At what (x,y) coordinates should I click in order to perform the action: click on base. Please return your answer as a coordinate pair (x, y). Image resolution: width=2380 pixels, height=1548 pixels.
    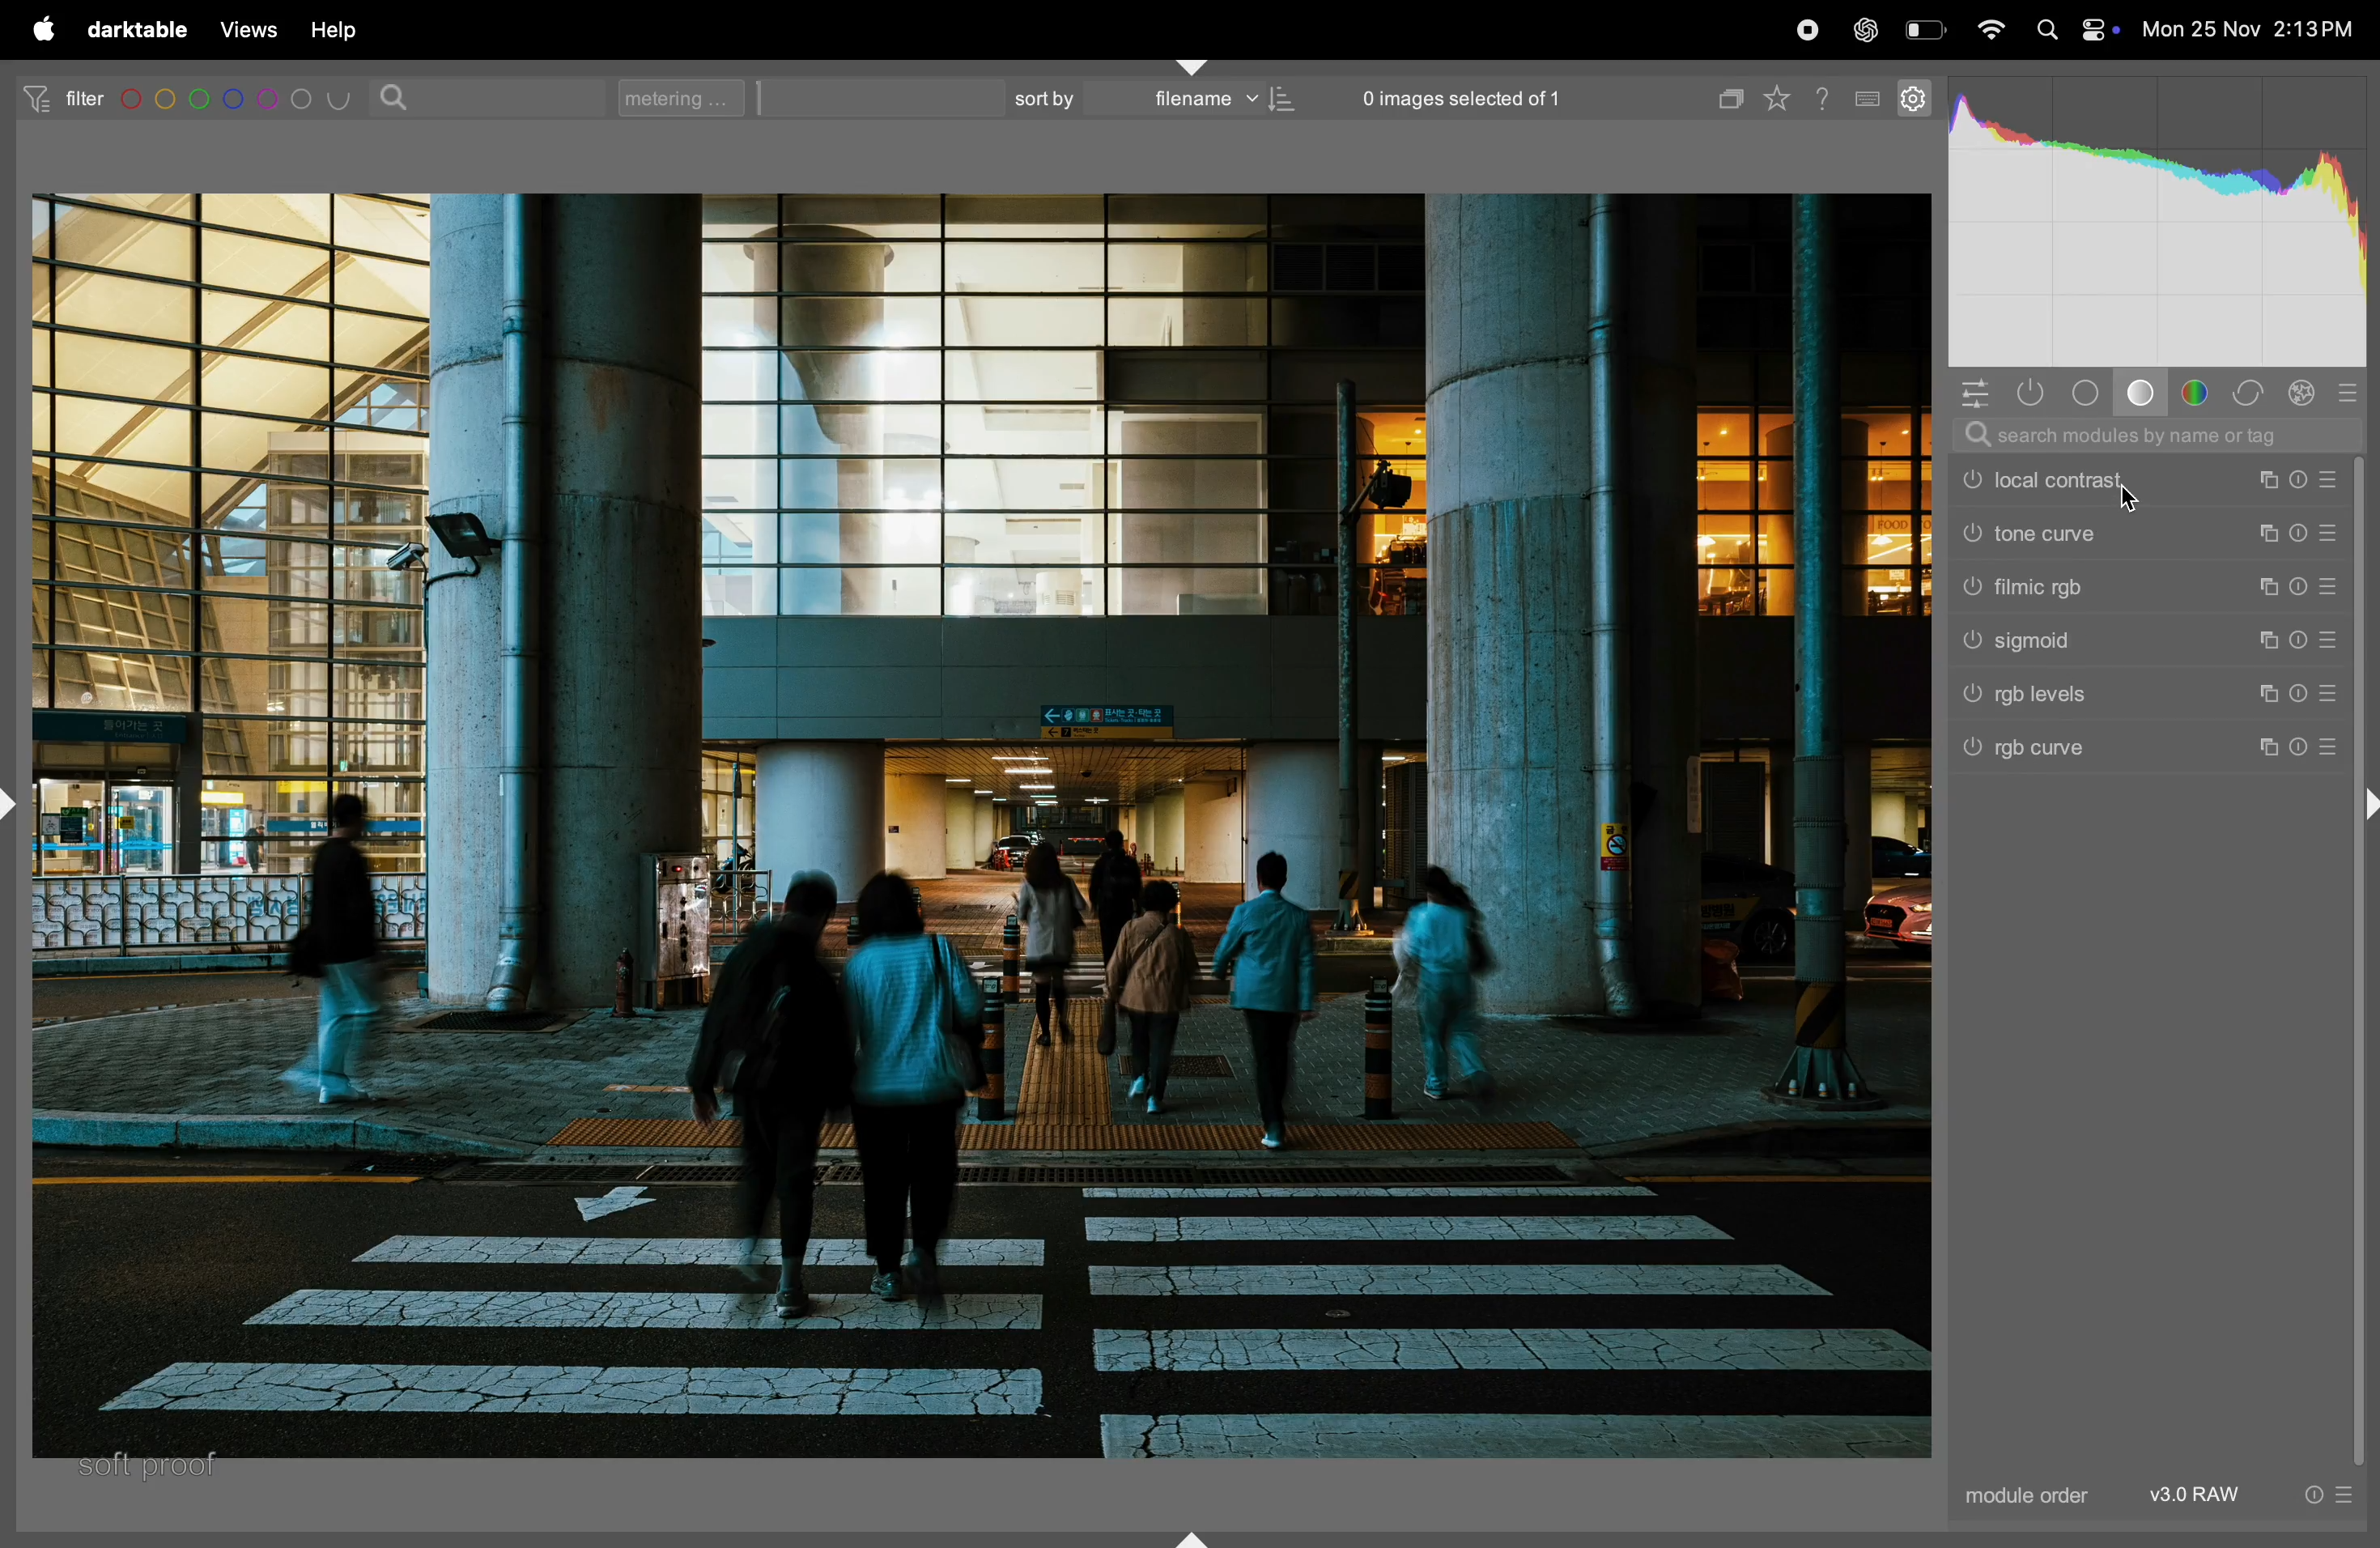
    Looking at the image, I should click on (2140, 393).